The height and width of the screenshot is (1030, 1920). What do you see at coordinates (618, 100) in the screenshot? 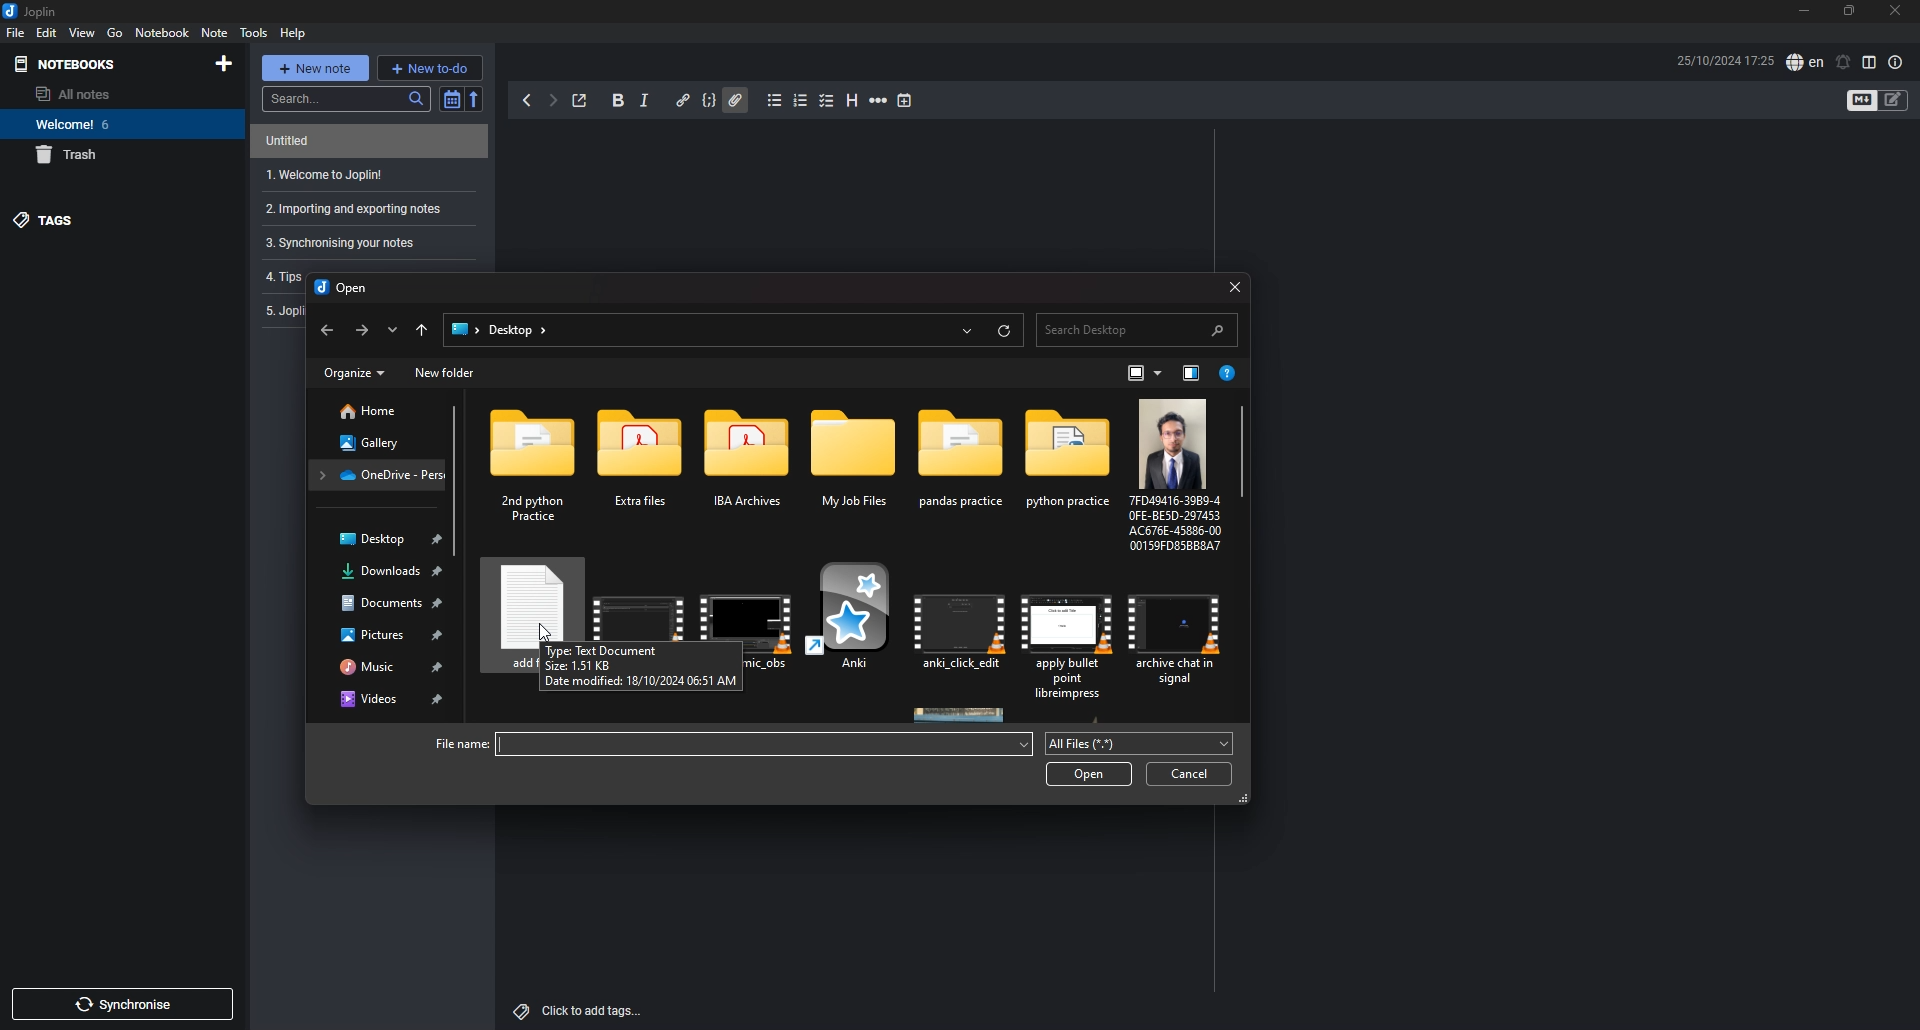
I see `bold` at bounding box center [618, 100].